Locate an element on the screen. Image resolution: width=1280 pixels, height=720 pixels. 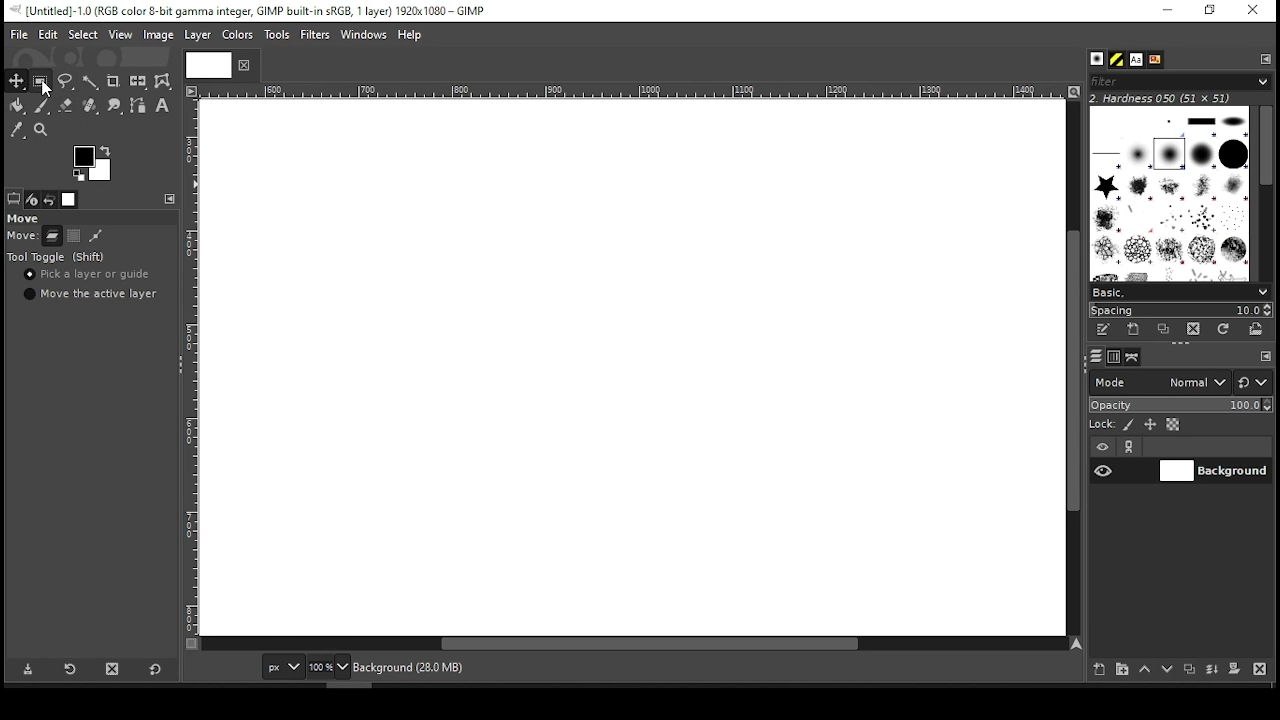
select is located at coordinates (82, 33).